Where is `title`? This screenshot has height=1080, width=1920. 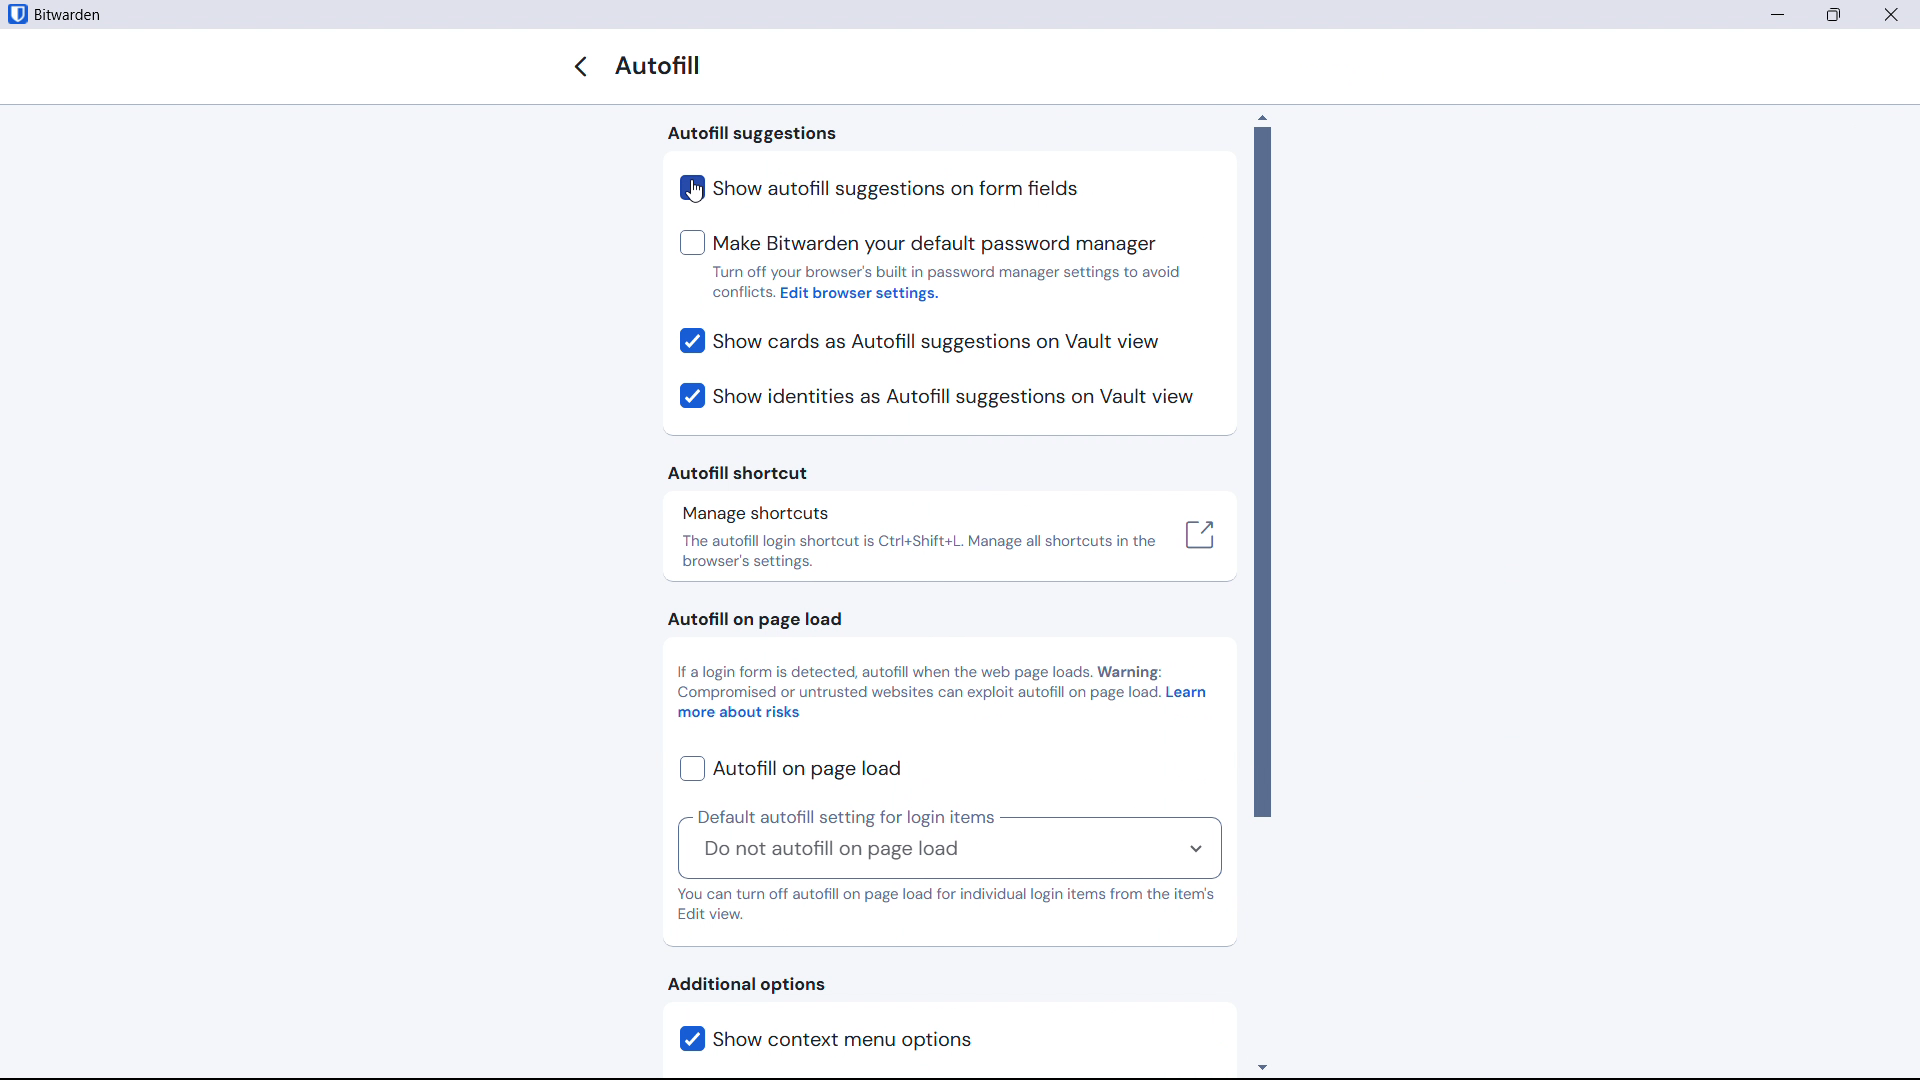 title is located at coordinates (69, 15).